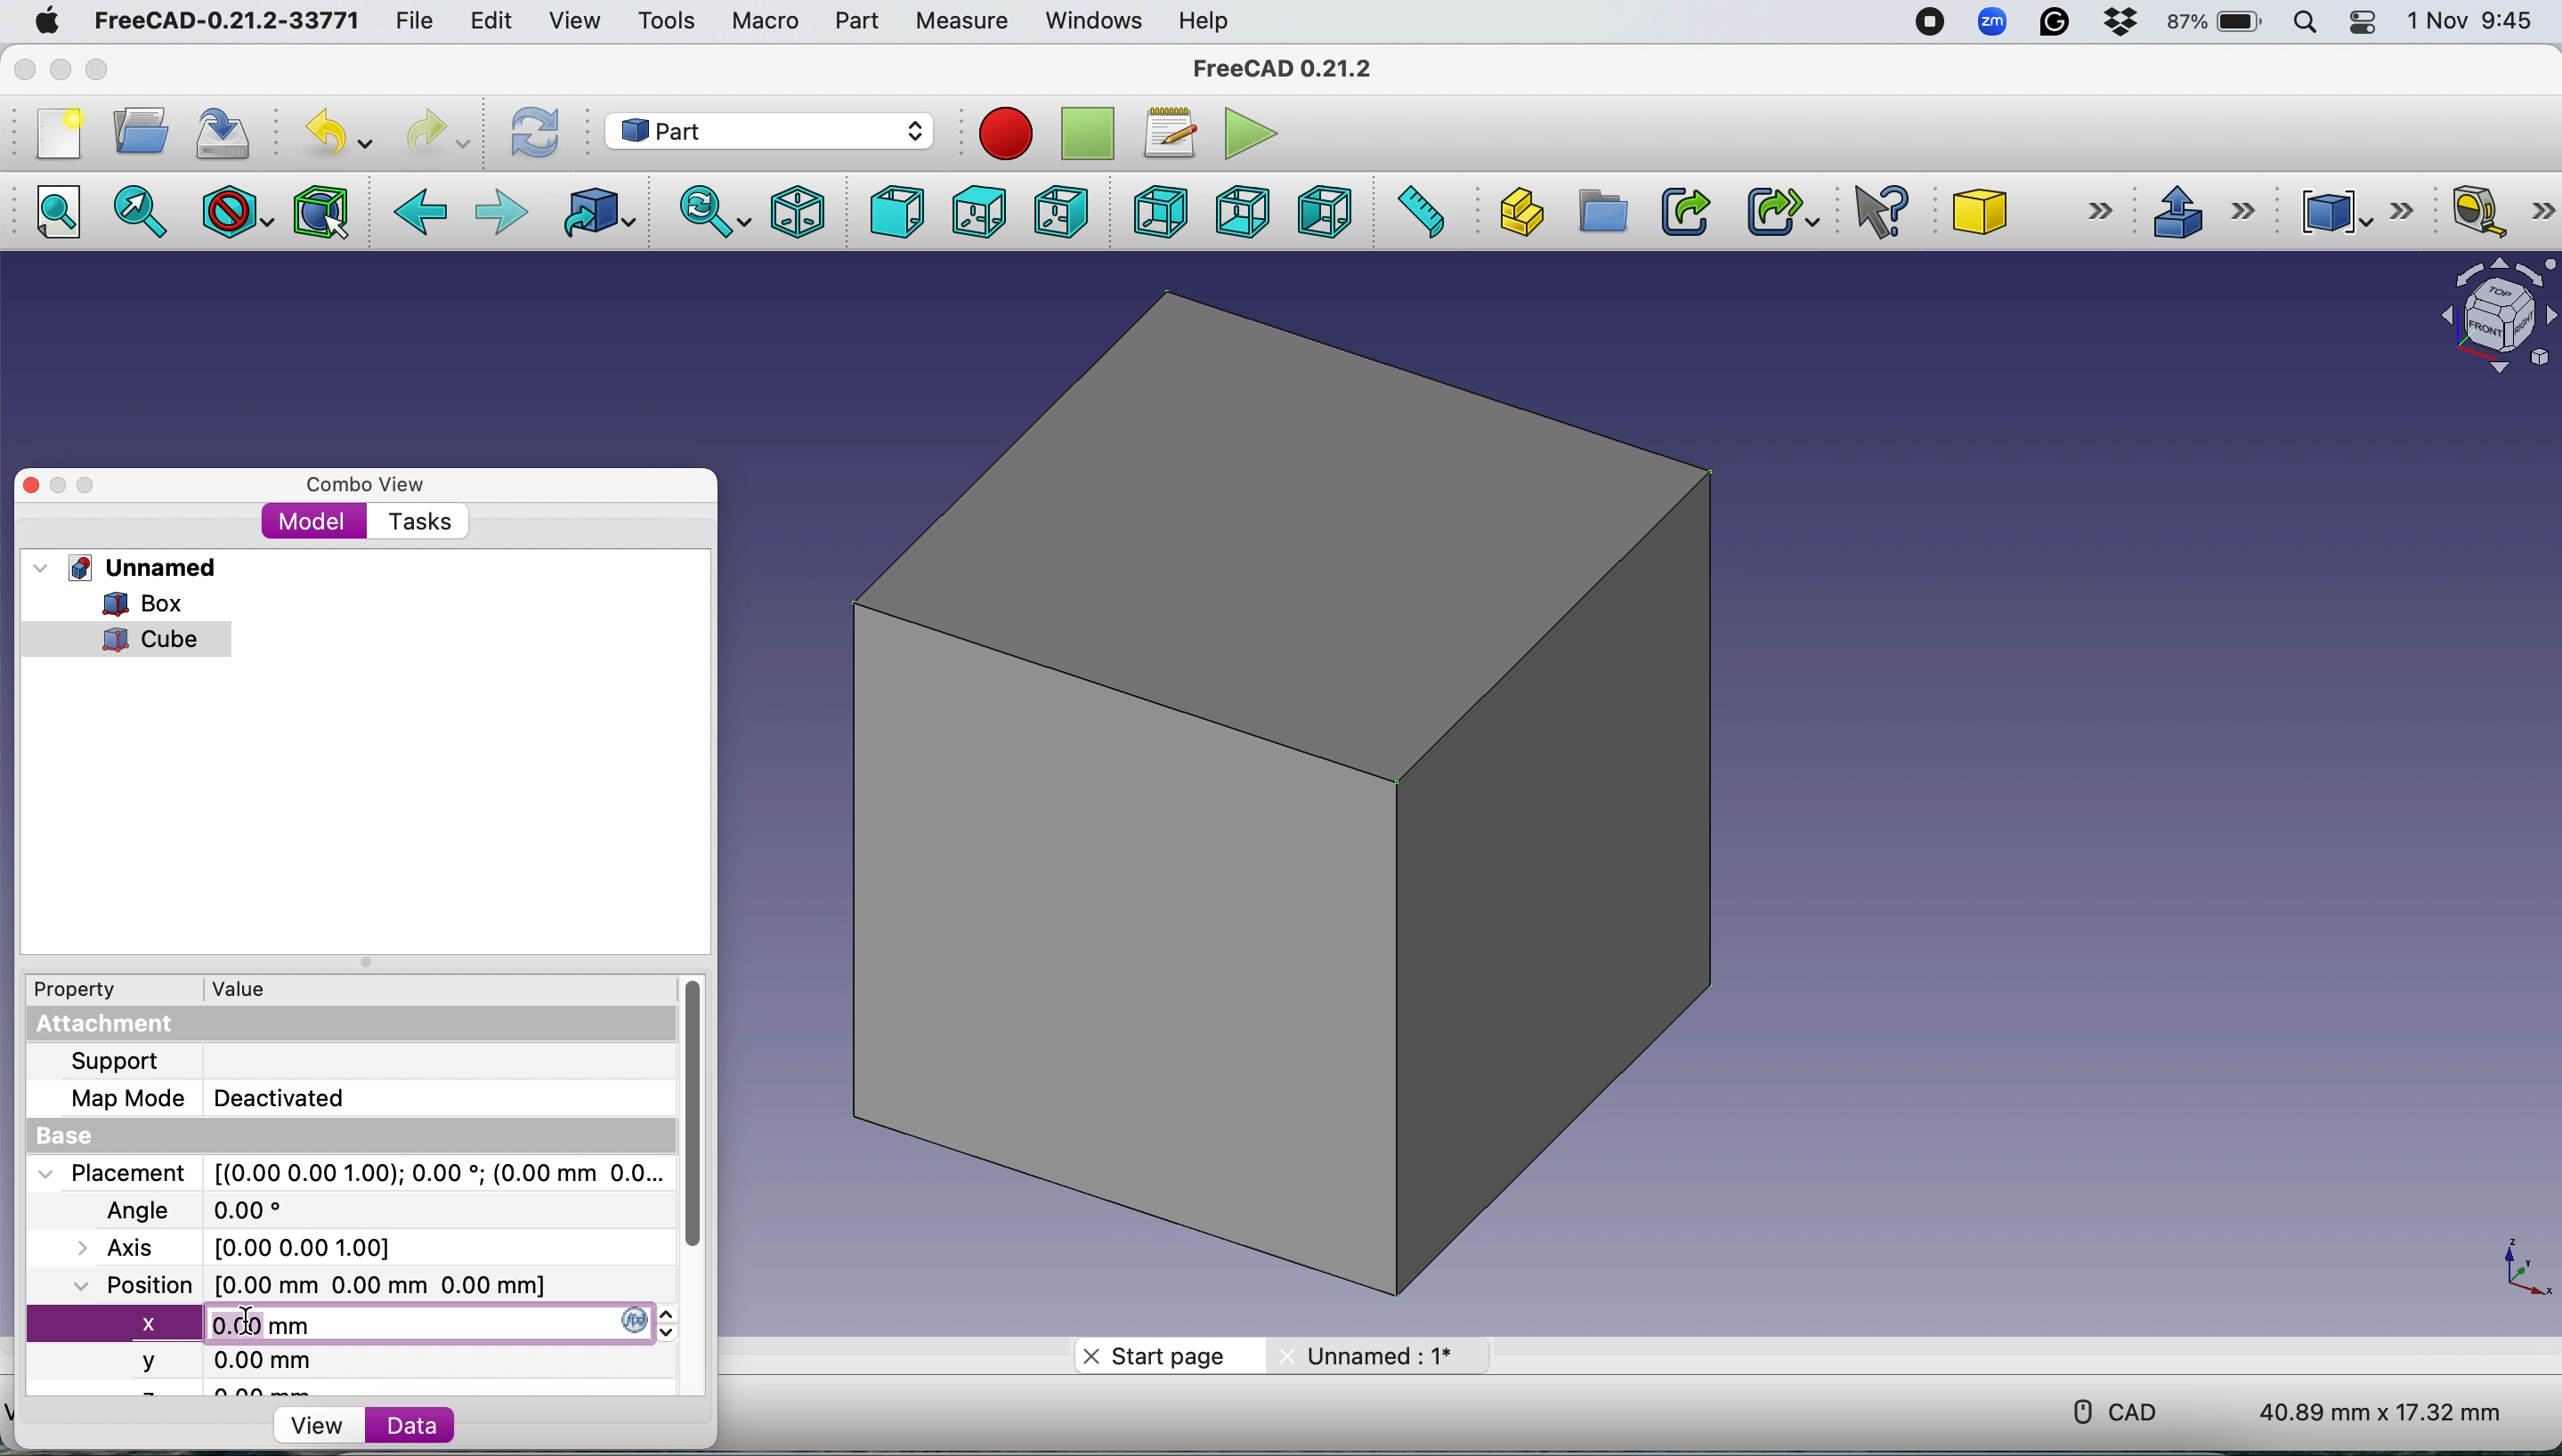  What do you see at coordinates (343, 1322) in the screenshot?
I see `x 0.00 mm` at bounding box center [343, 1322].